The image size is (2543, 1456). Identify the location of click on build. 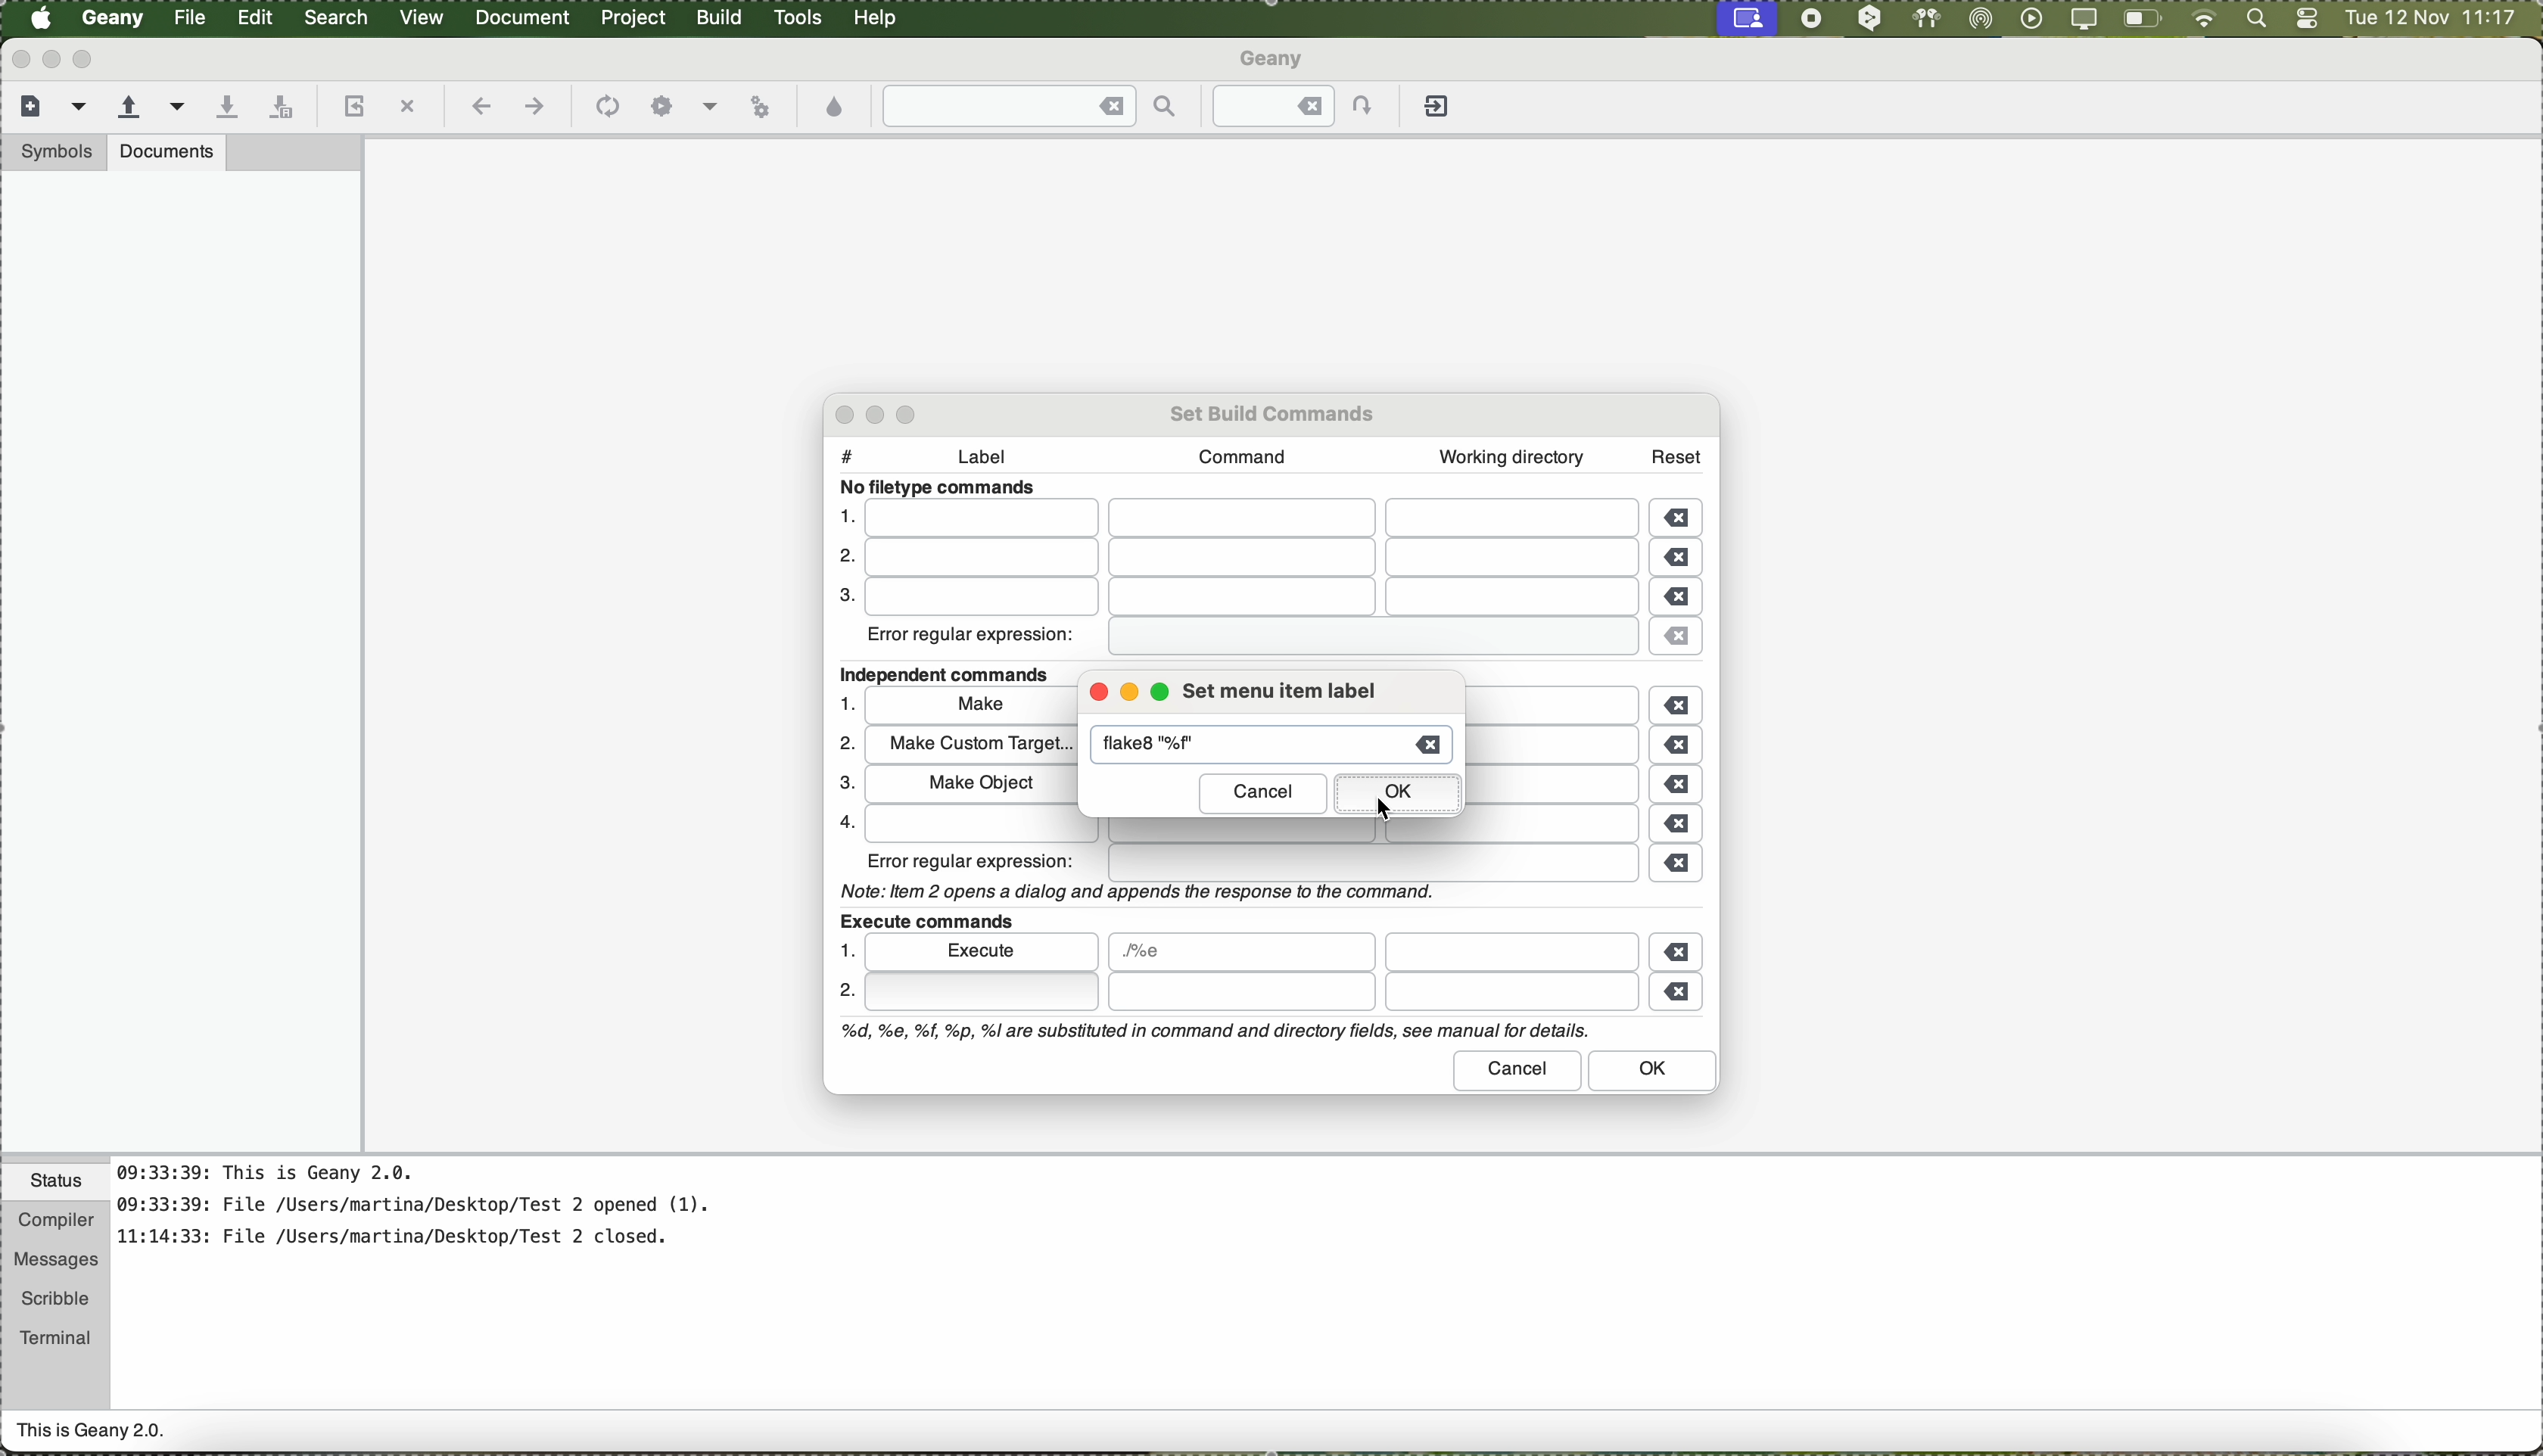
(722, 24).